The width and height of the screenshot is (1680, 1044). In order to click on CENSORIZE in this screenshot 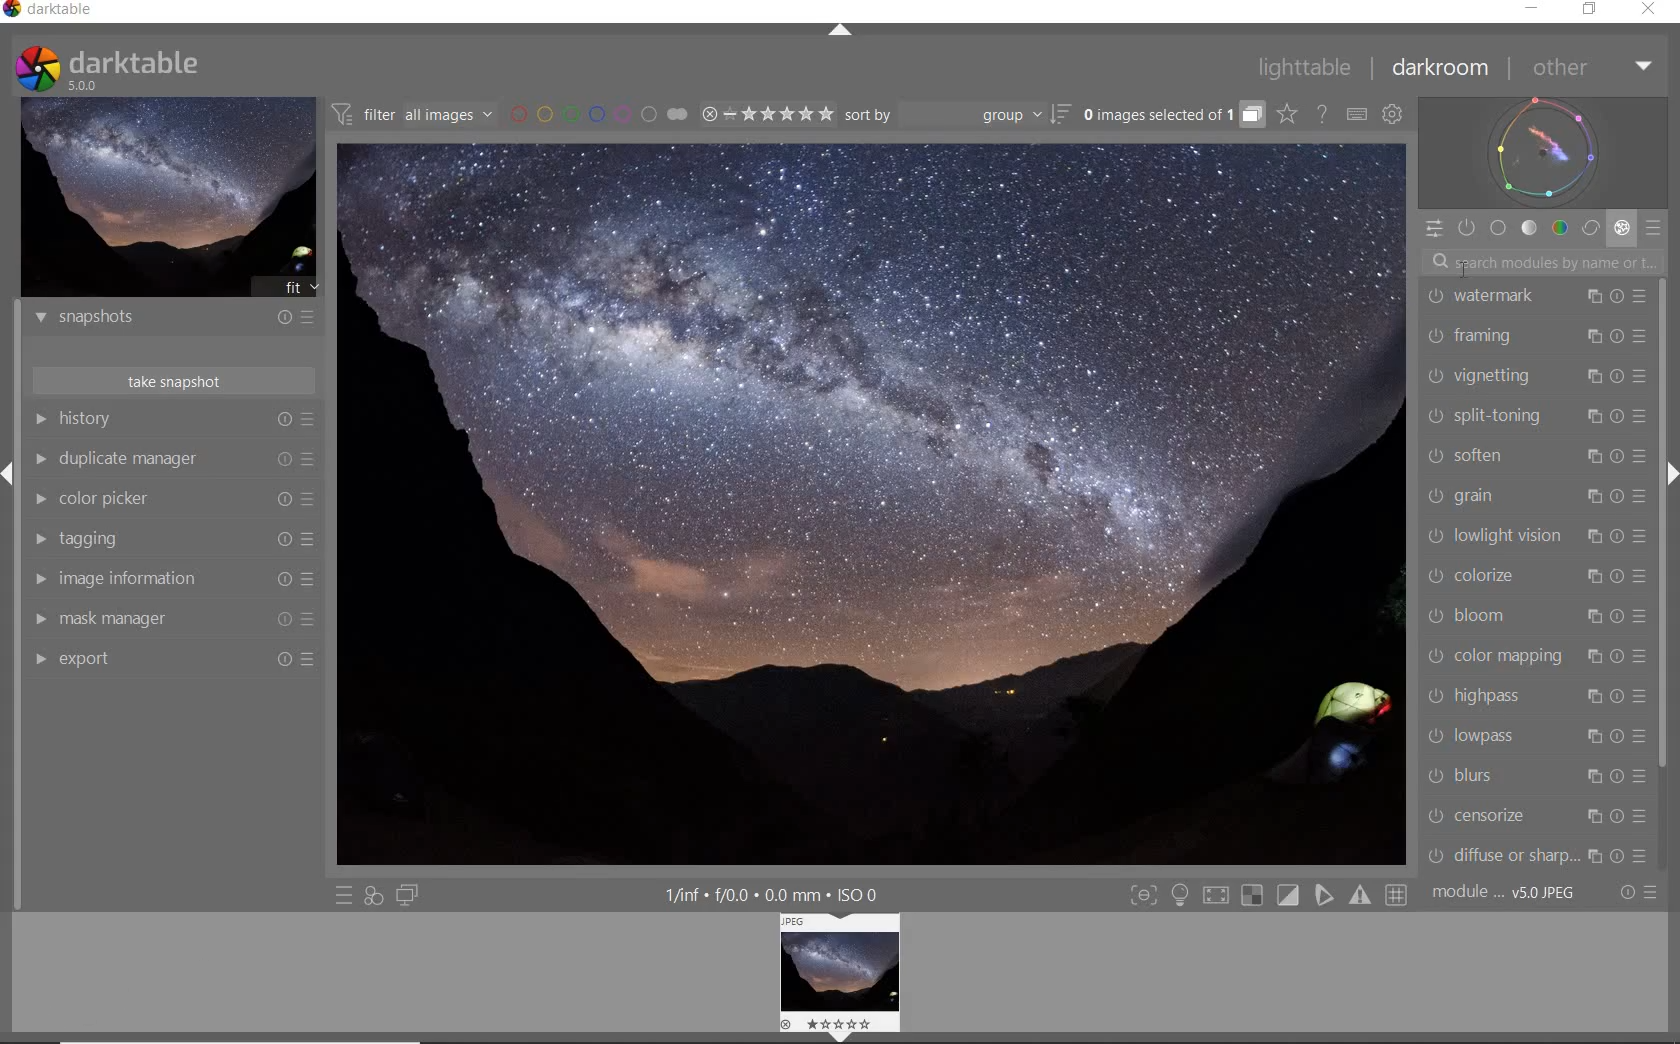, I will do `click(1479, 815)`.